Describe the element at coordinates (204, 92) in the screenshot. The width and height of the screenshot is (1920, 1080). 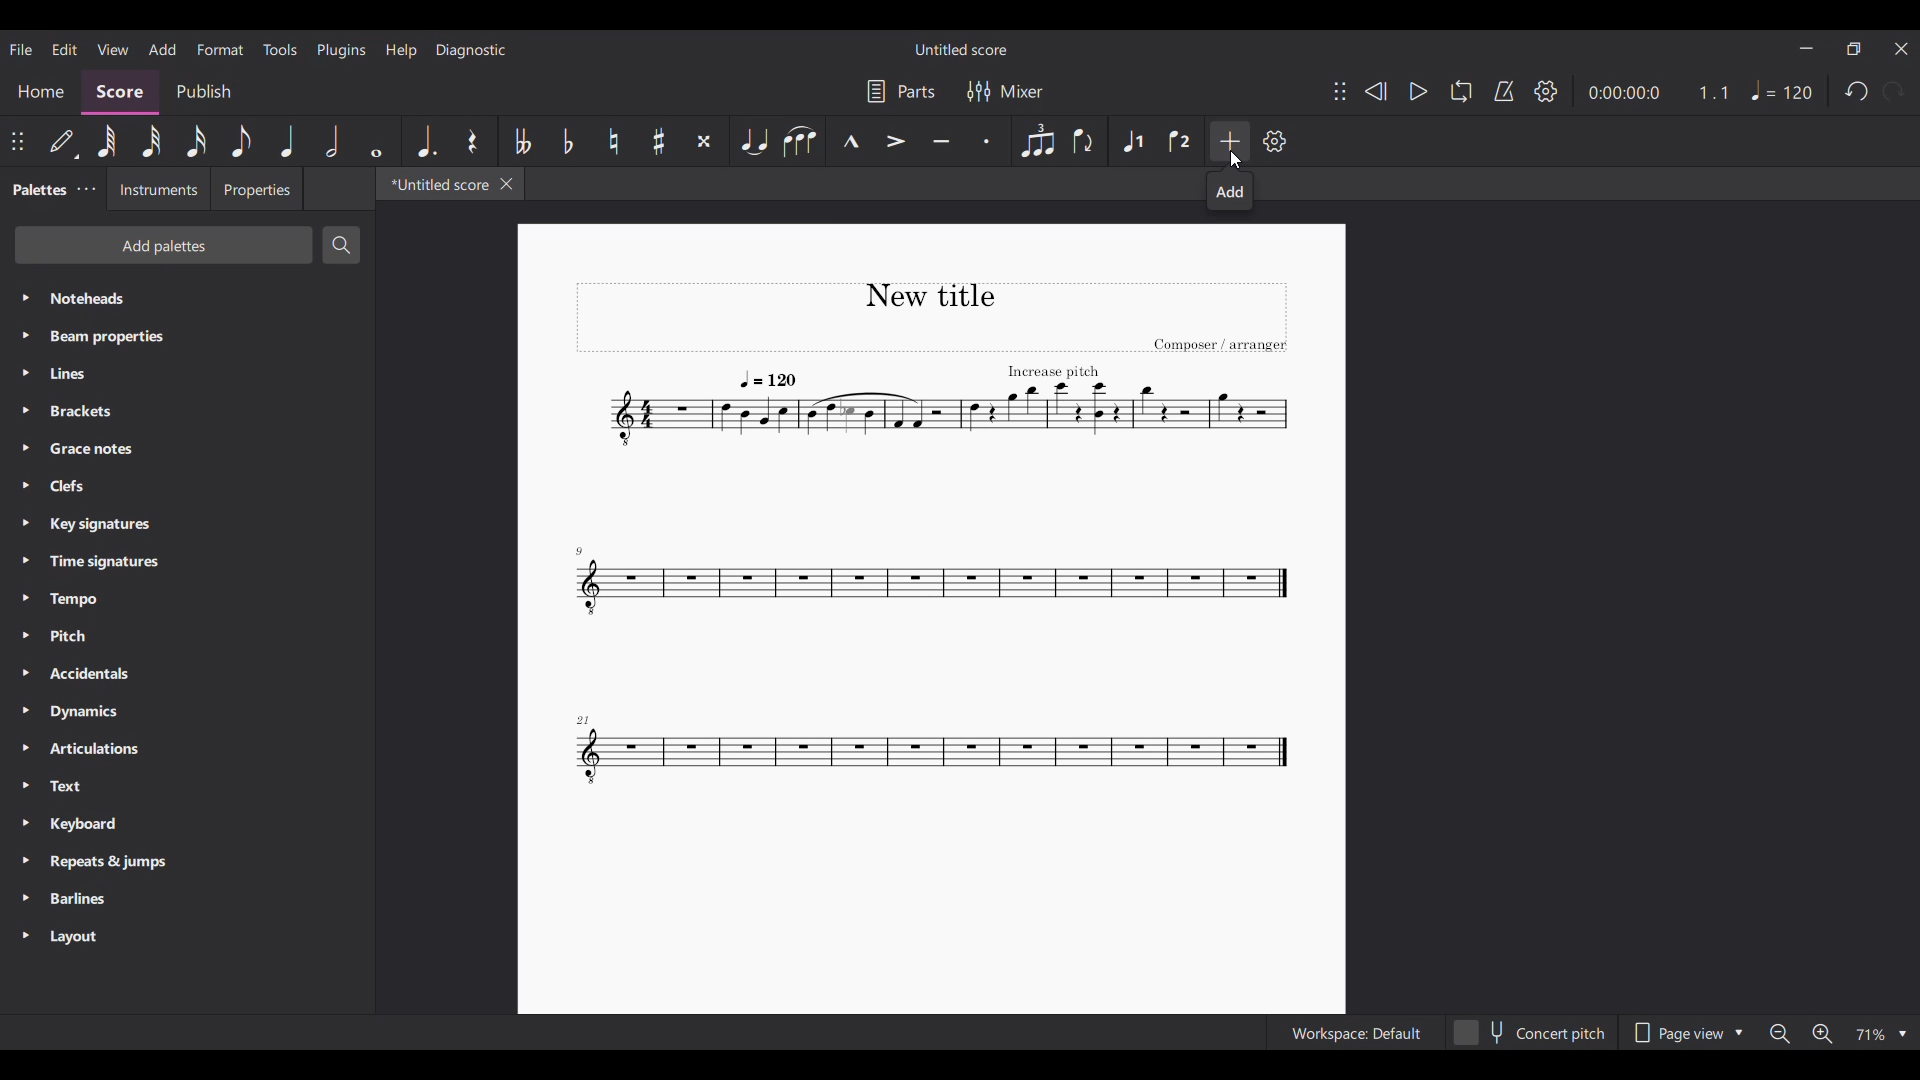
I see `Publish section` at that location.